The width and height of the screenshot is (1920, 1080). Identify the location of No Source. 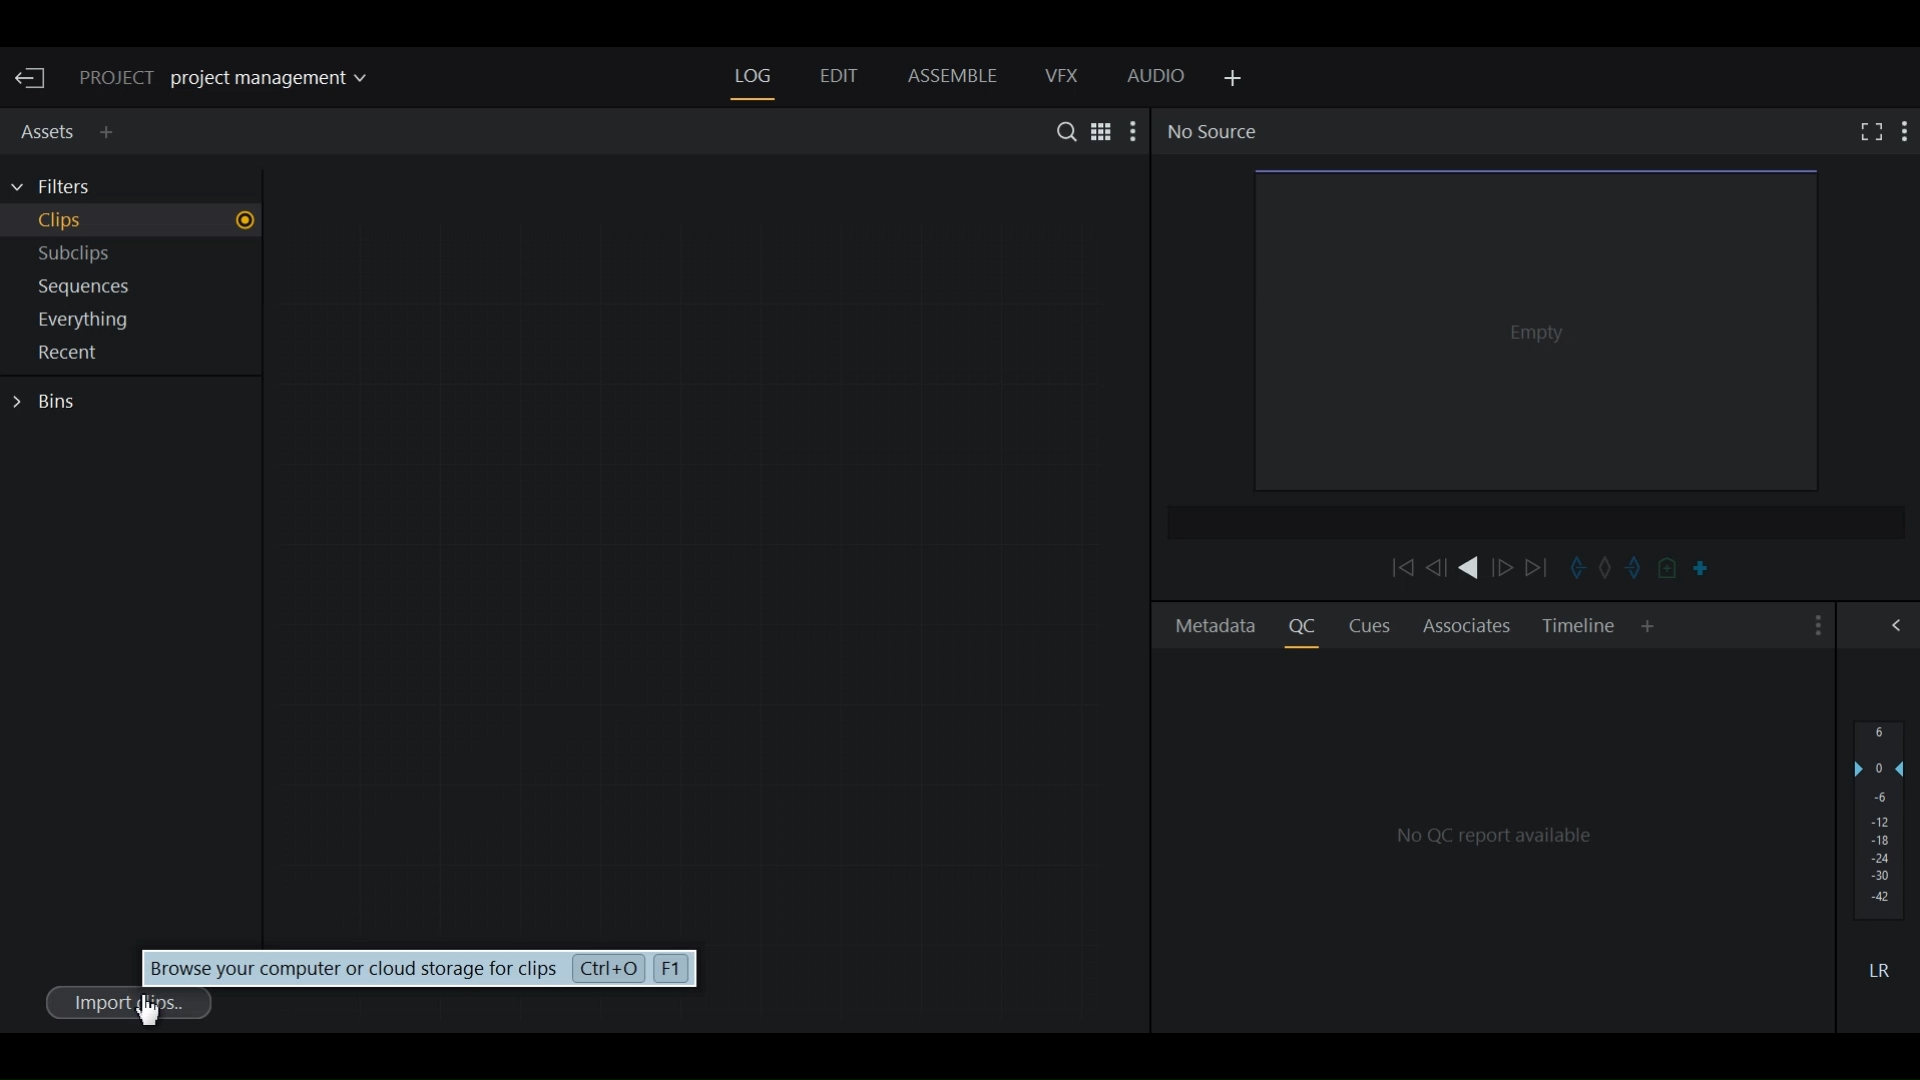
(1211, 132).